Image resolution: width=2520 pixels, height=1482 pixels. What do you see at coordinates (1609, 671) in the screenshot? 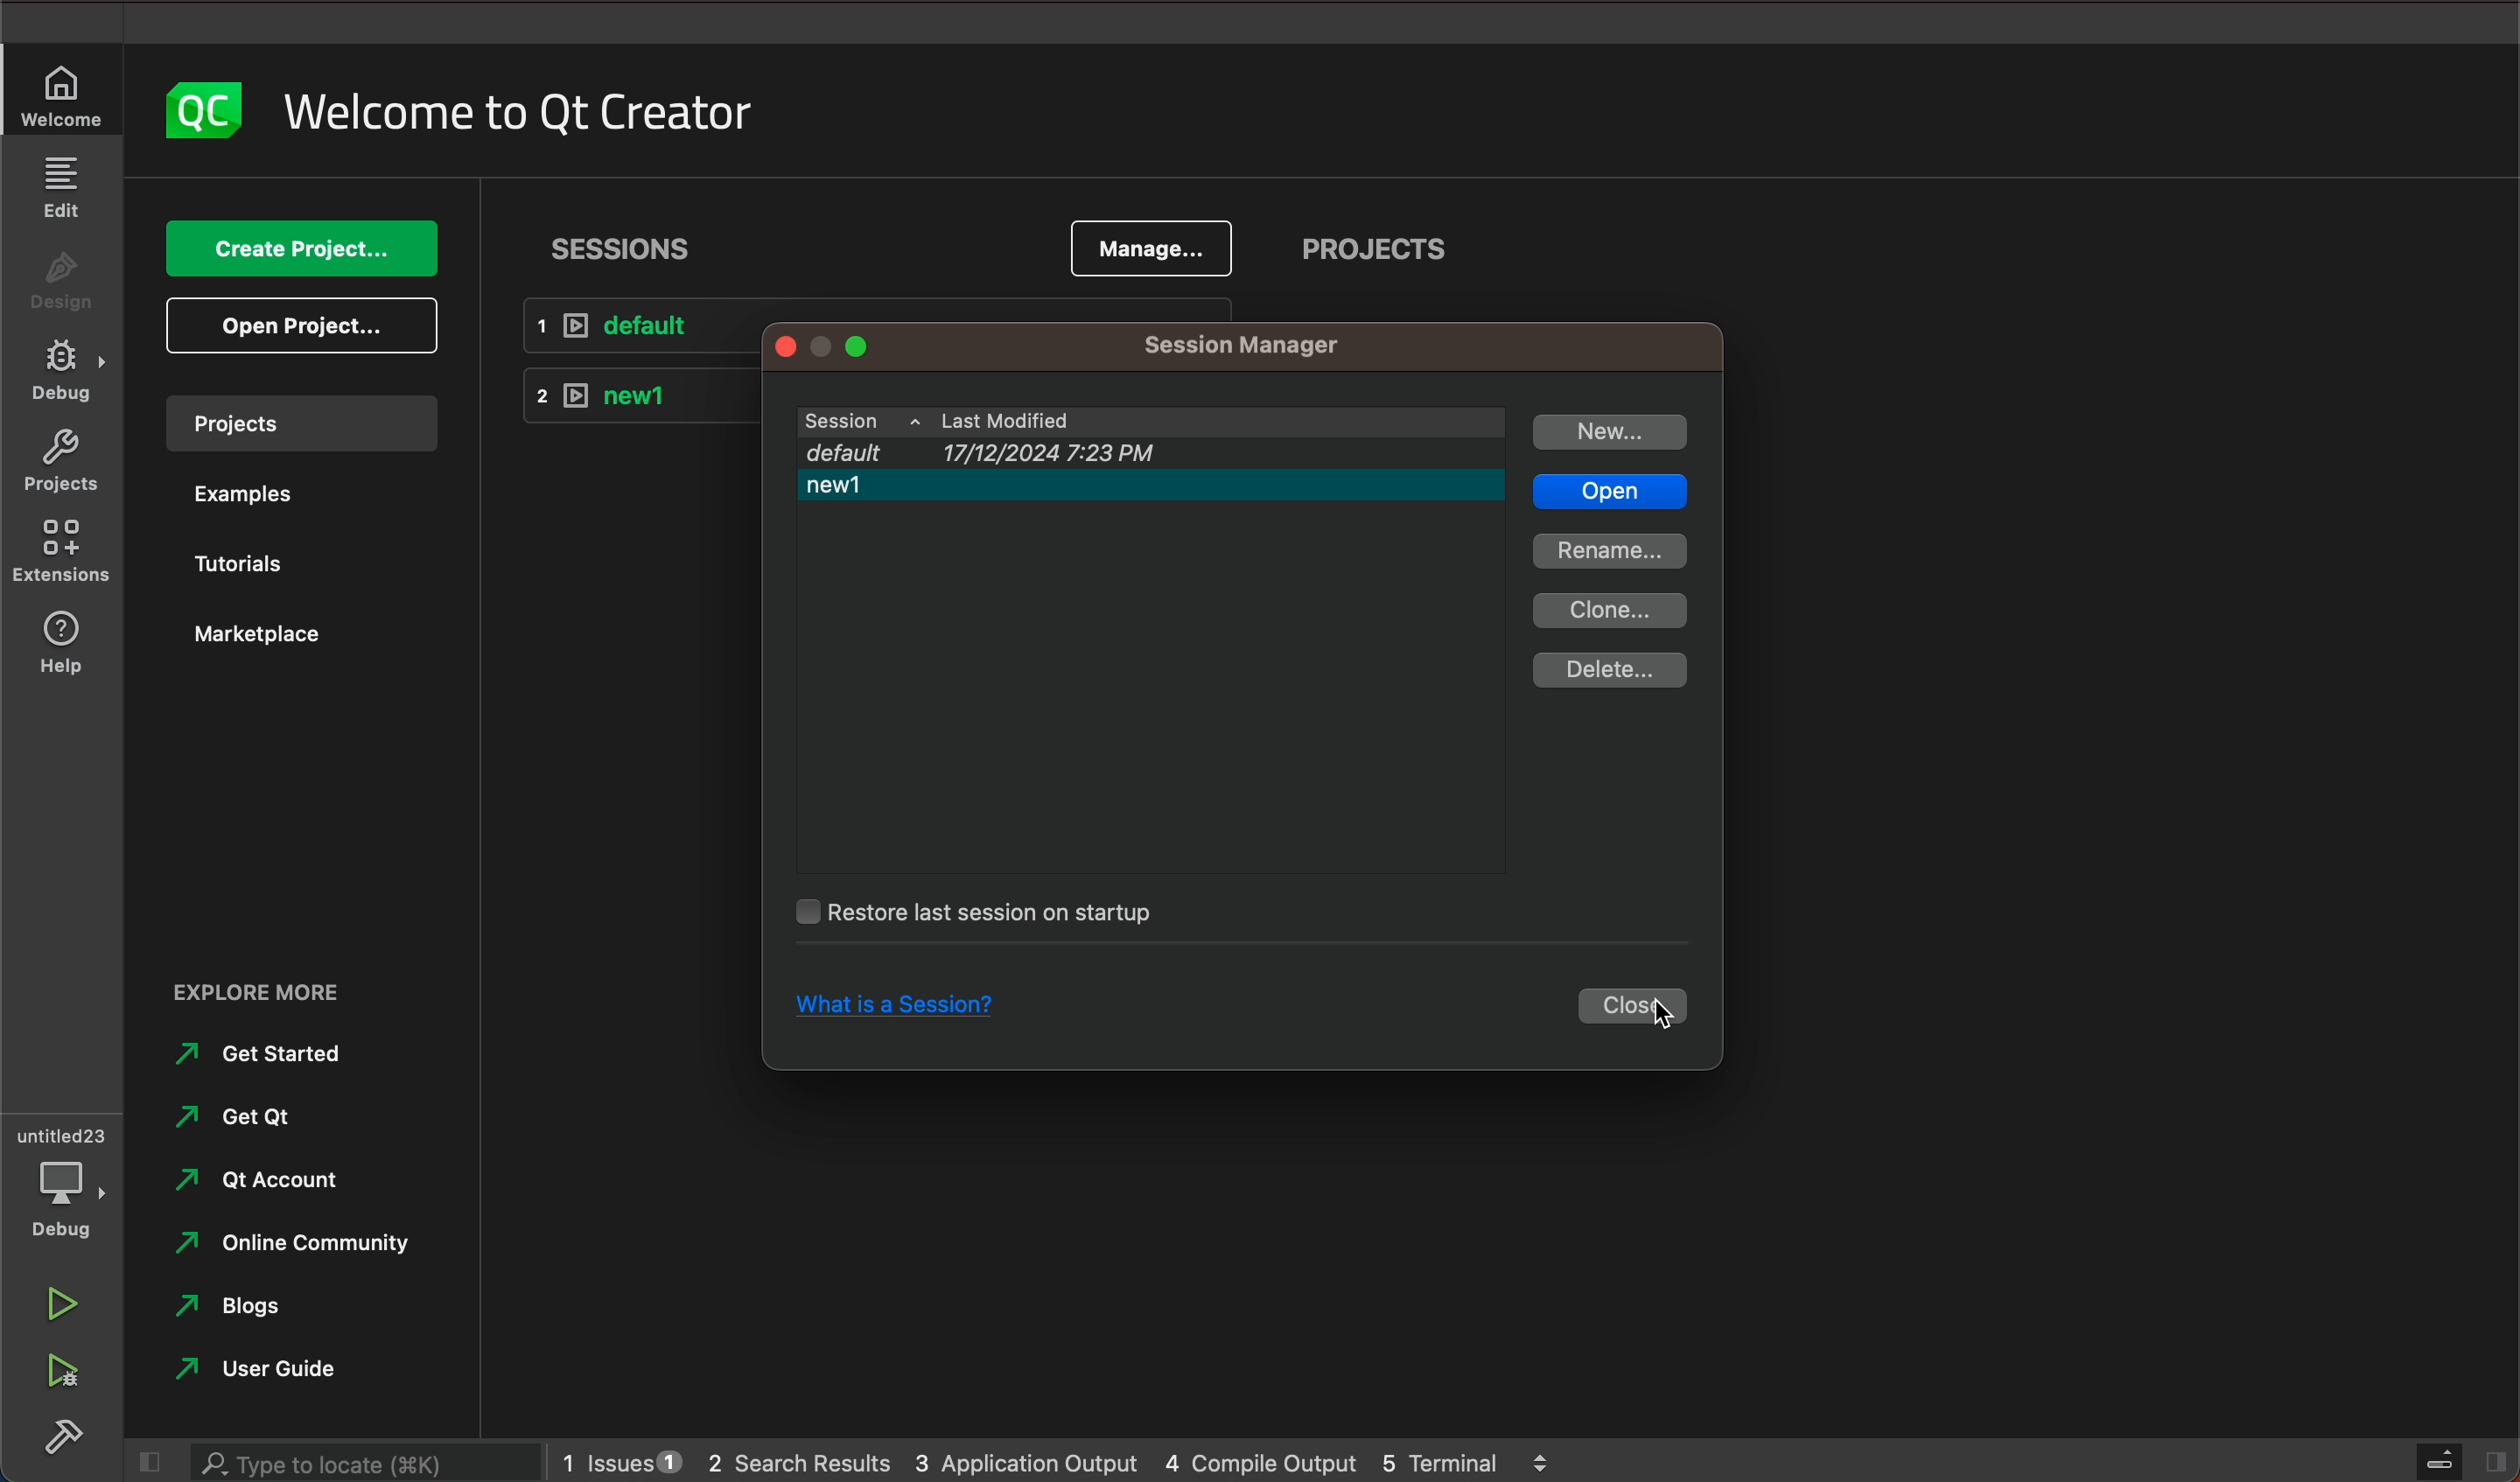
I see `delete` at bounding box center [1609, 671].